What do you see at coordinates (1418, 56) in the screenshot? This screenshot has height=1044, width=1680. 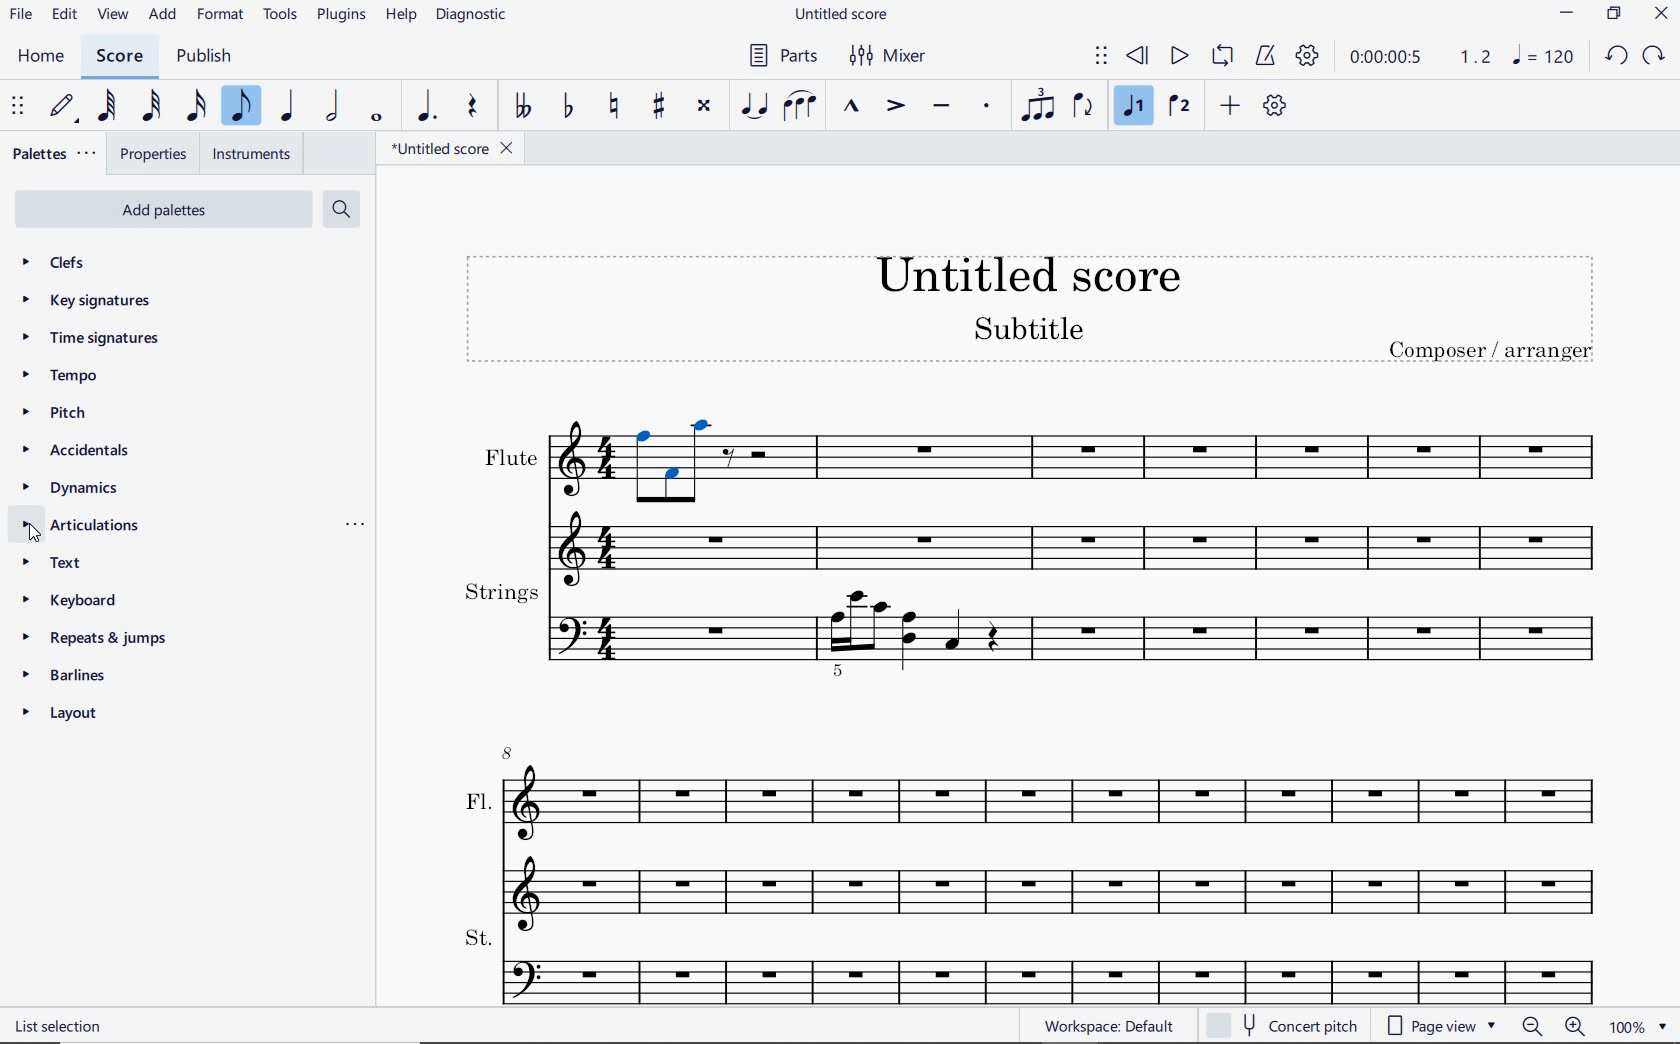 I see `PLAY TIME` at bounding box center [1418, 56].